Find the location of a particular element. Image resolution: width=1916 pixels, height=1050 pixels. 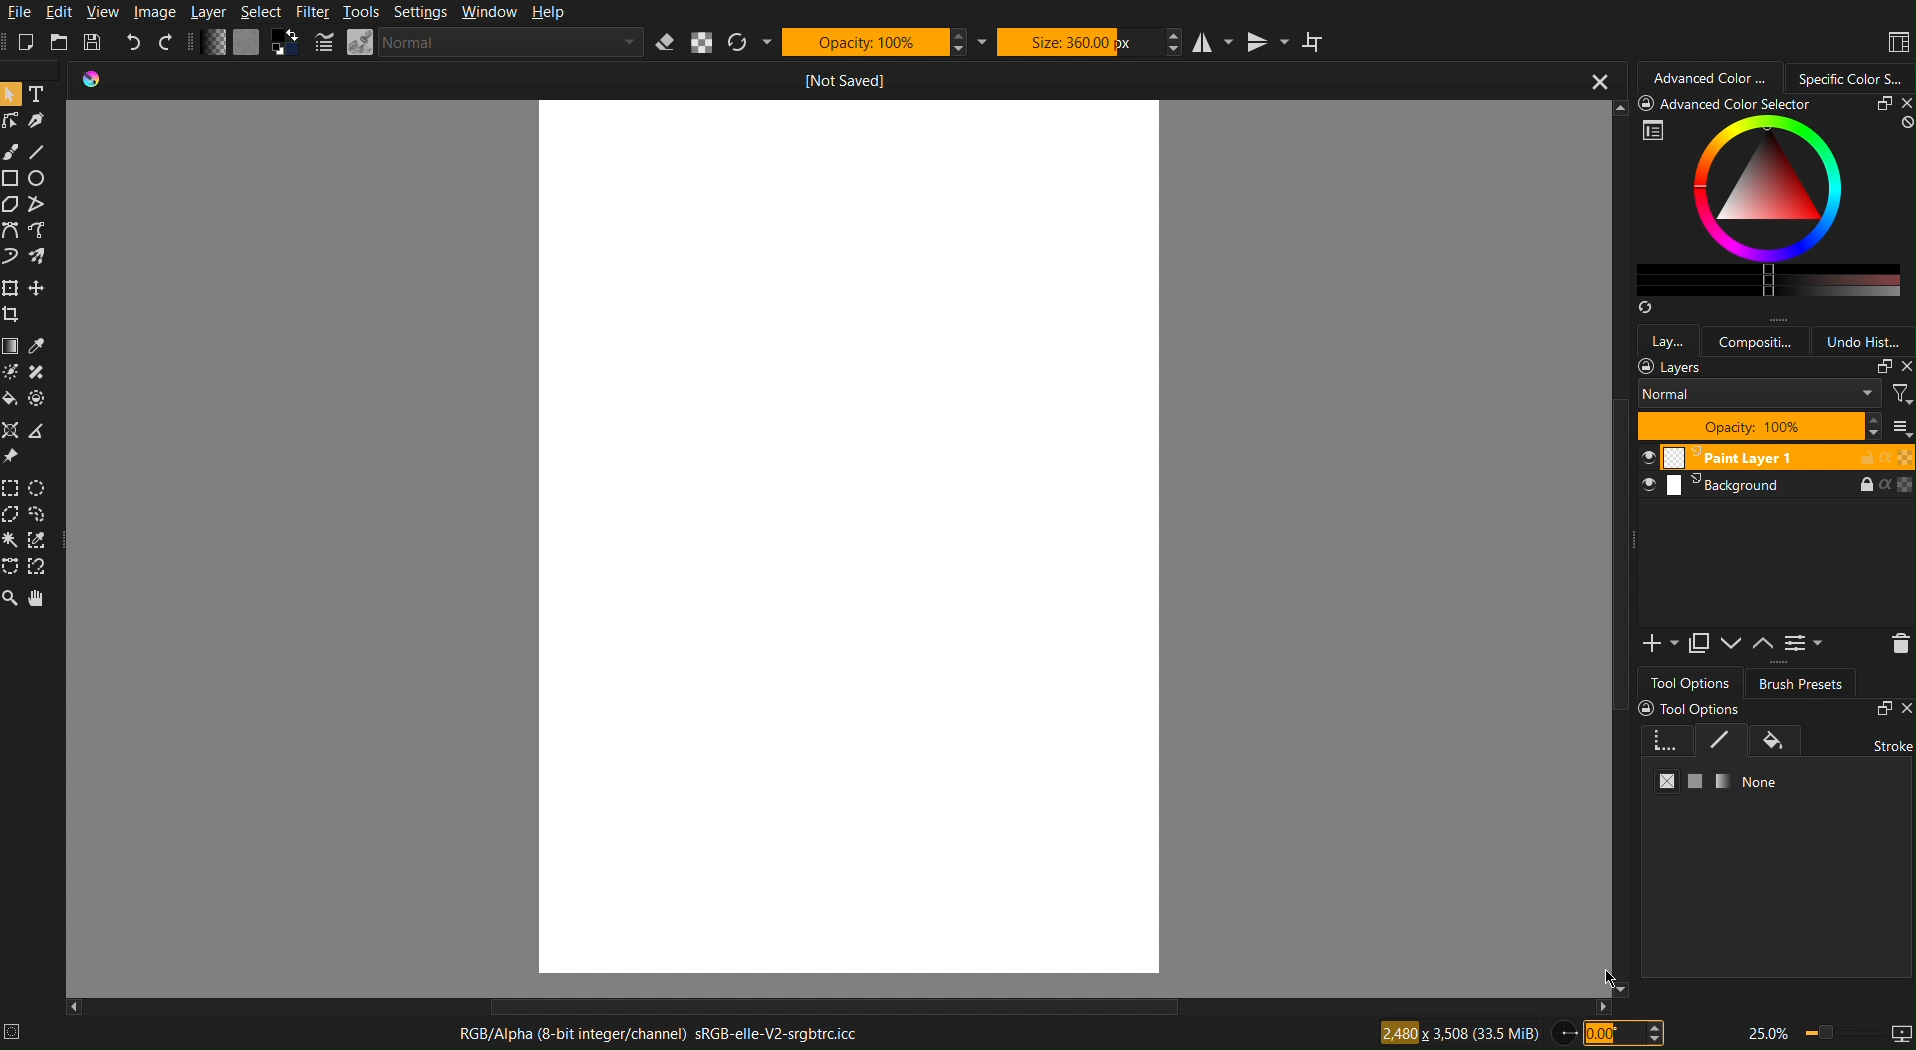

Pen is located at coordinates (36, 119).